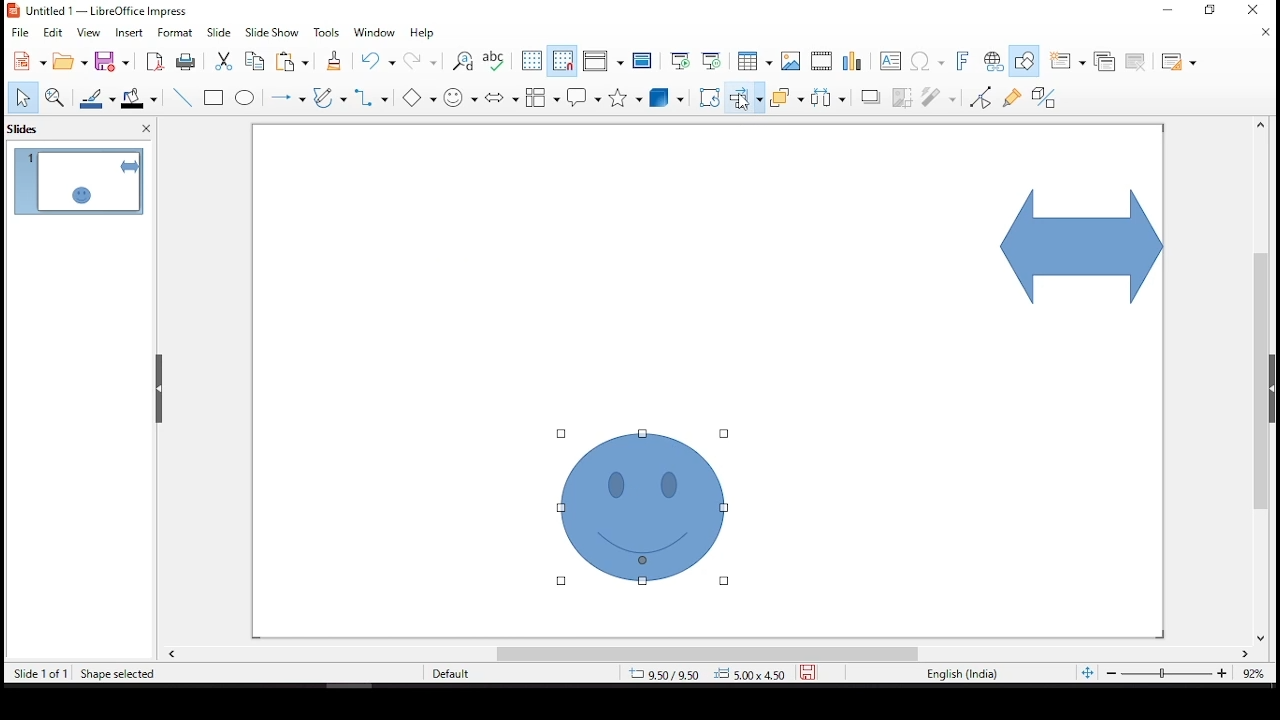 The width and height of the screenshot is (1280, 720). Describe the element at coordinates (808, 673) in the screenshot. I see `save` at that location.